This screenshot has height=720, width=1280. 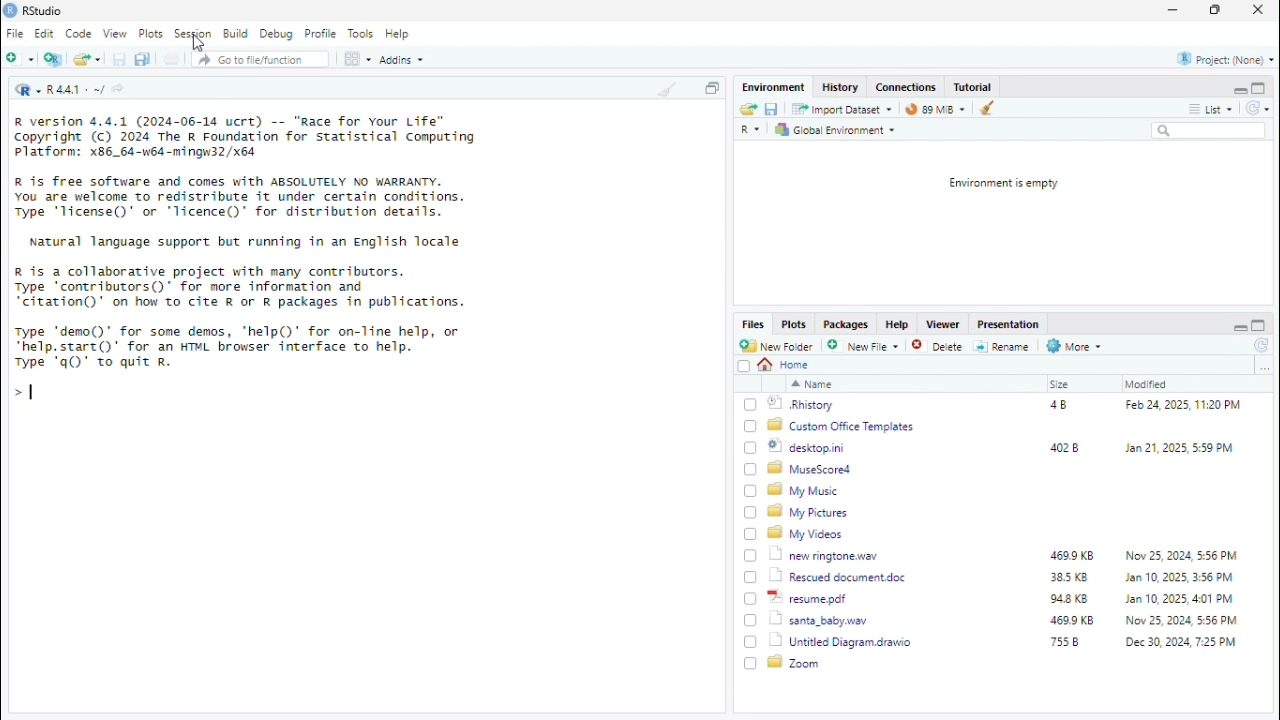 I want to click on share, so click(x=118, y=88).